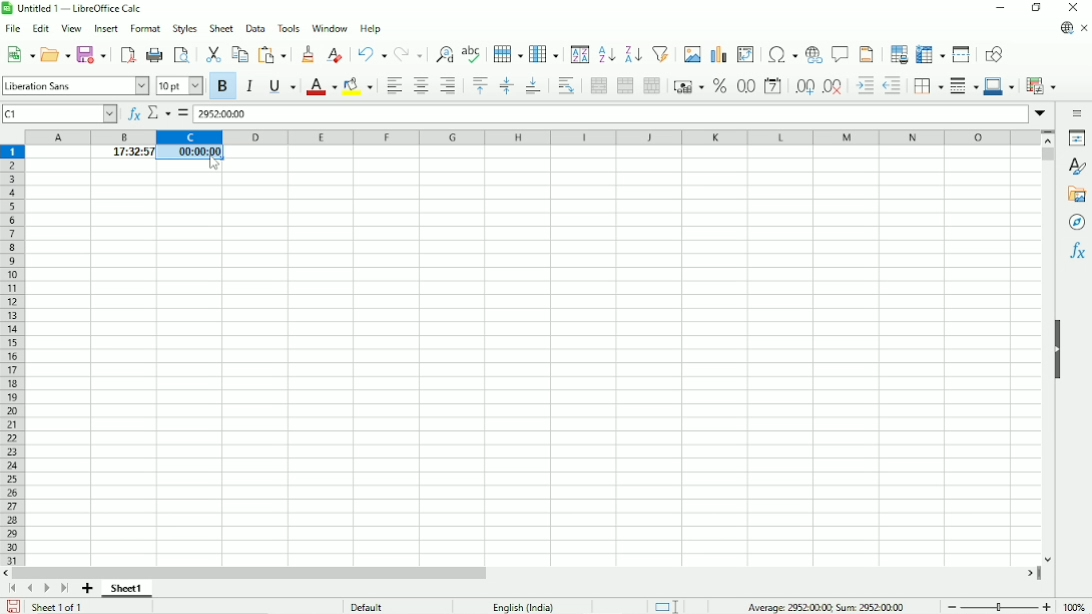 This screenshot has height=614, width=1092. Describe the element at coordinates (897, 55) in the screenshot. I see `Define print area` at that location.